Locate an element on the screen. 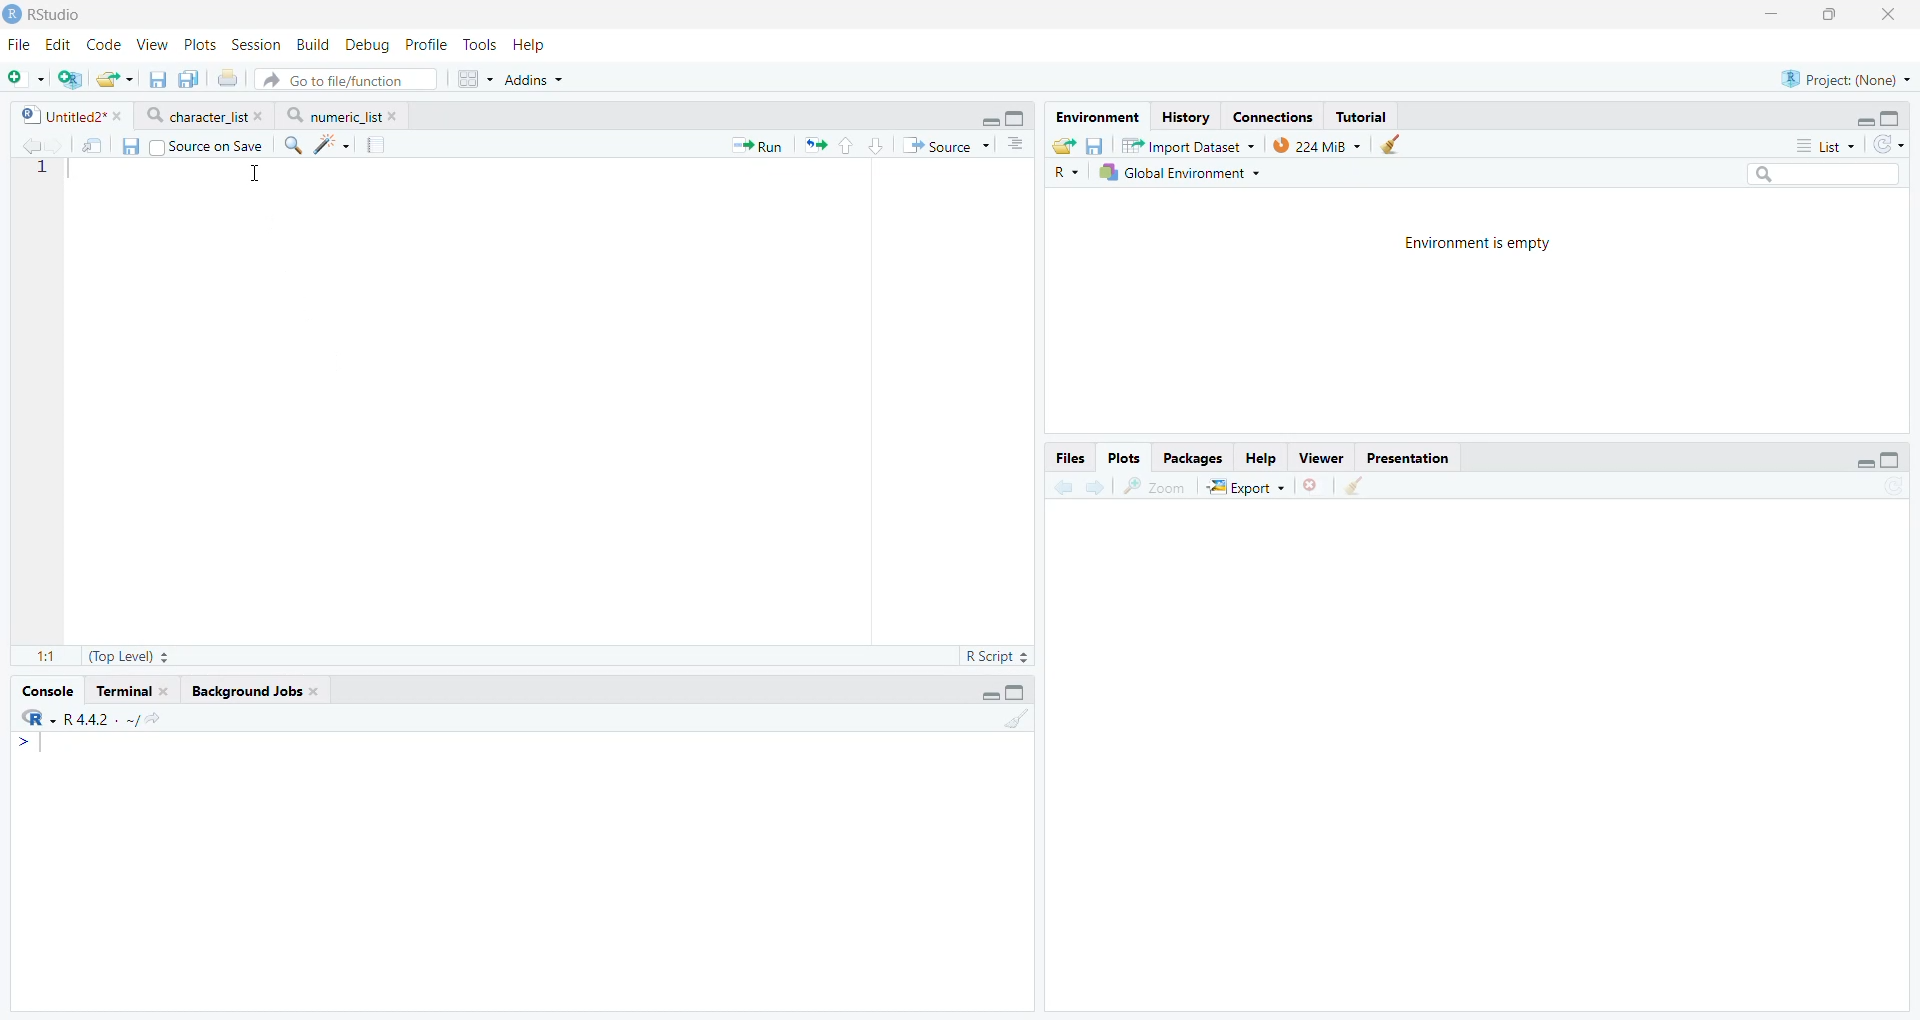 The height and width of the screenshot is (1020, 1920). Build is located at coordinates (314, 44).